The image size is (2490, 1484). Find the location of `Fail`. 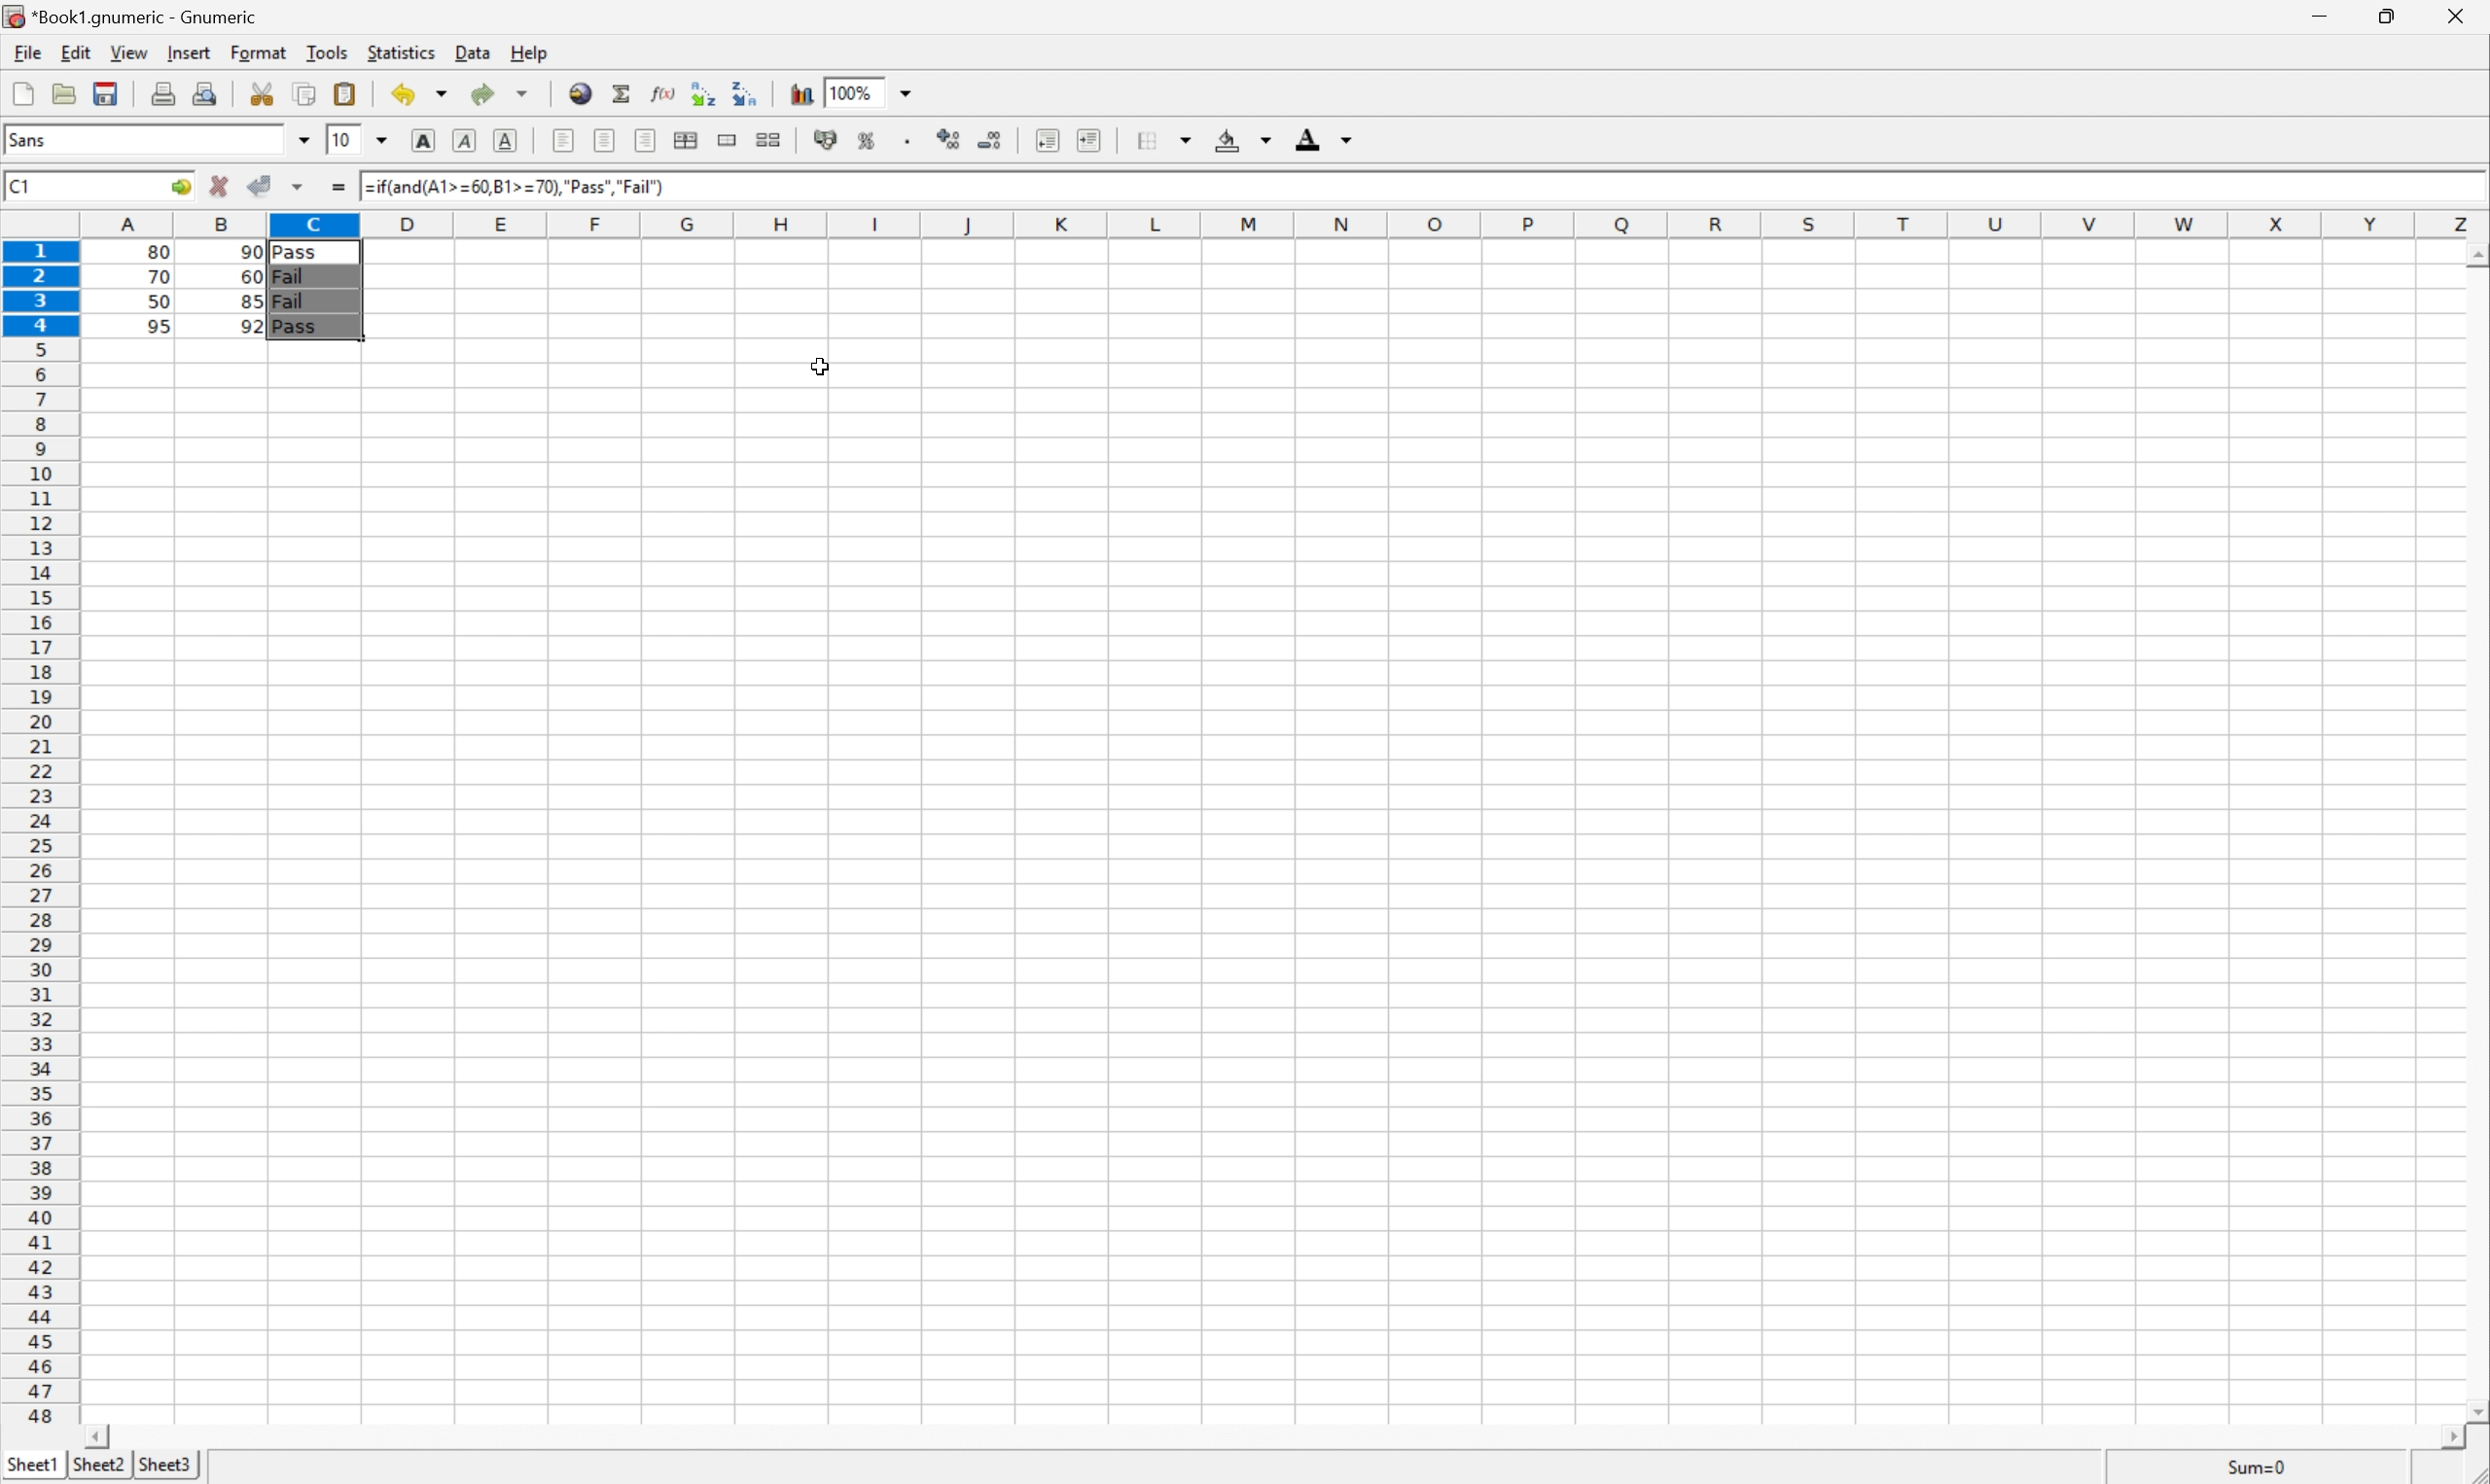

Fail is located at coordinates (299, 275).